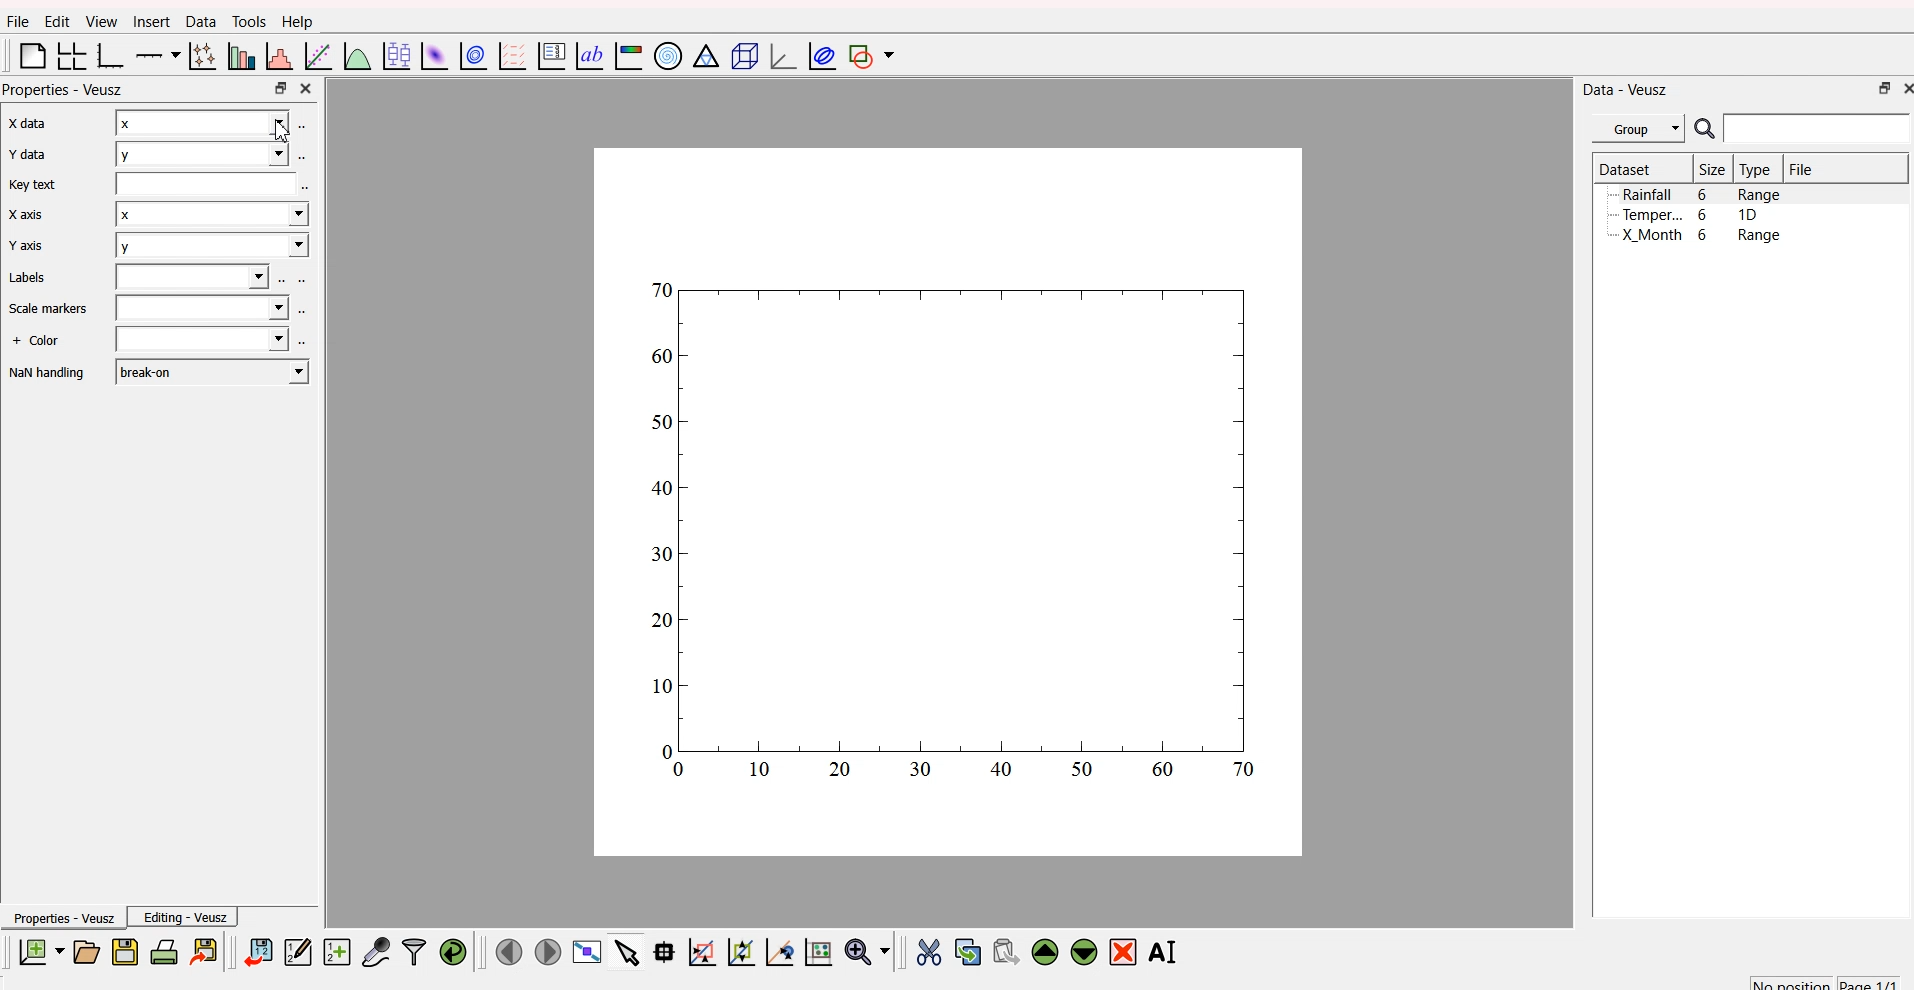 This screenshot has width=1914, height=990. Describe the element at coordinates (670, 53) in the screenshot. I see `polar graph` at that location.